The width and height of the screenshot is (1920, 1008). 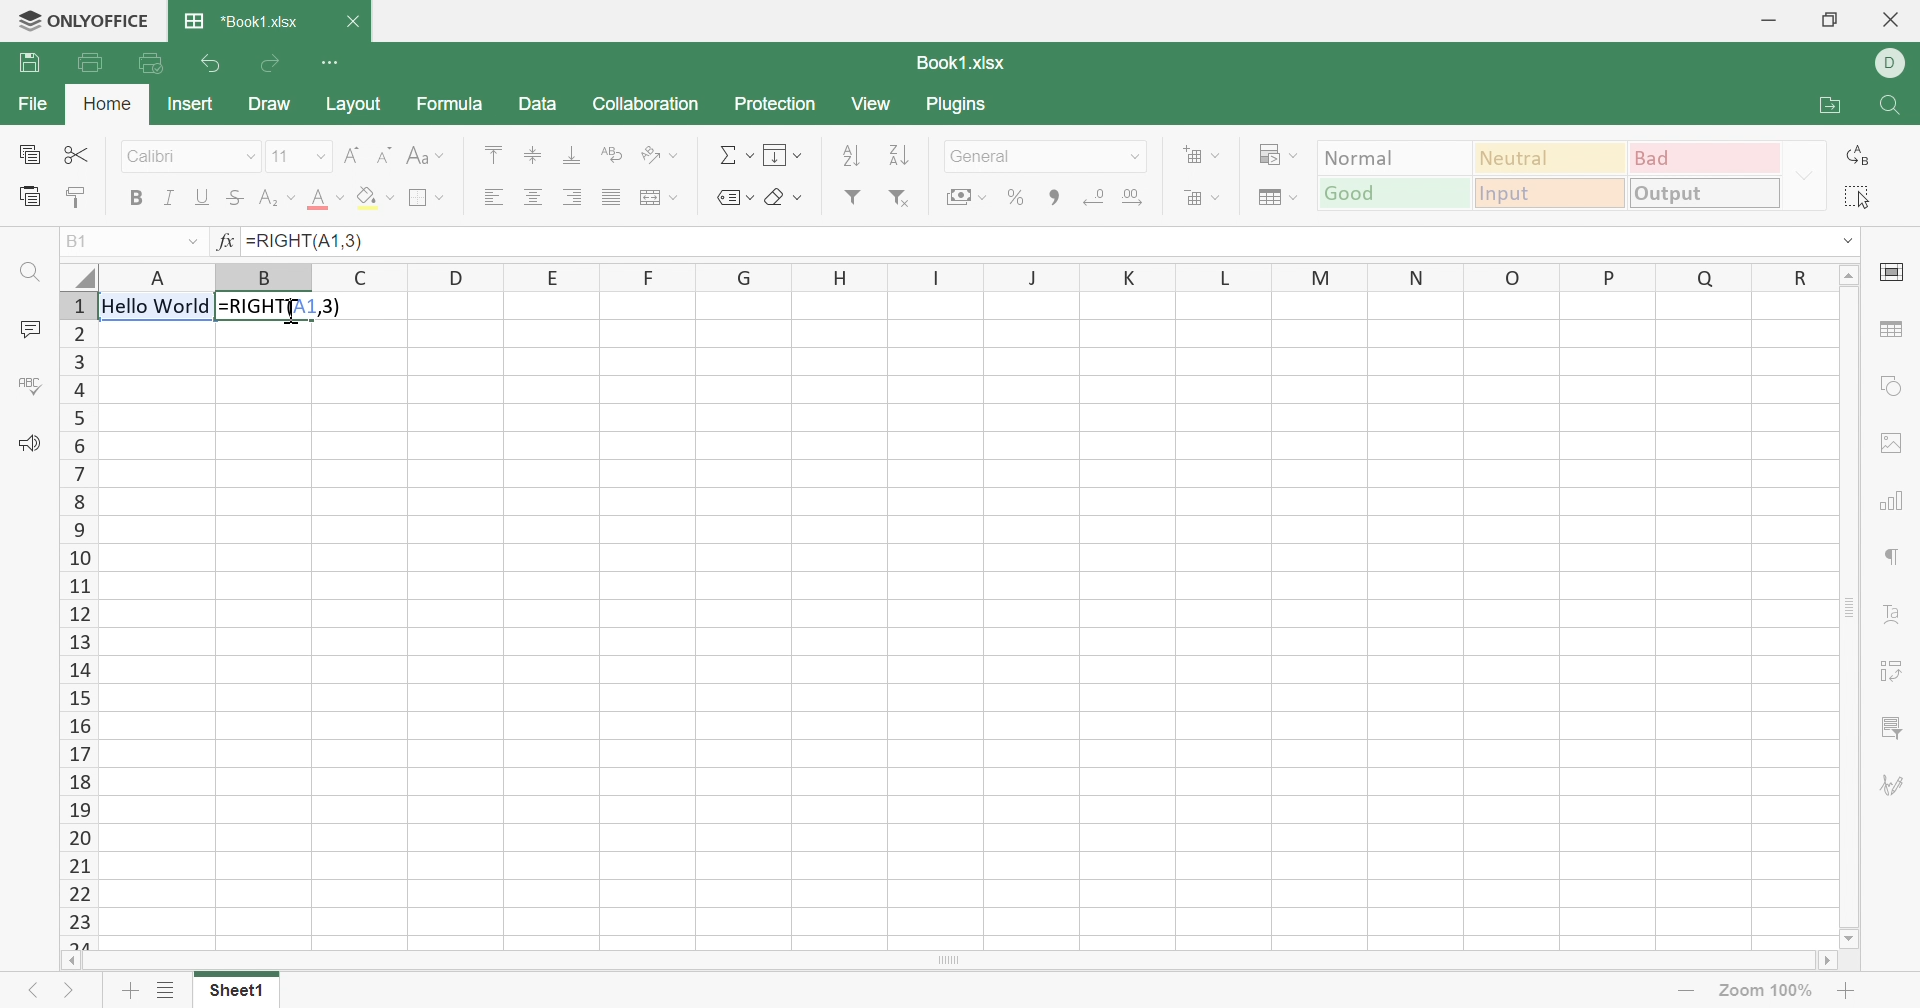 What do you see at coordinates (1847, 608) in the screenshot?
I see `Scroll Bar` at bounding box center [1847, 608].